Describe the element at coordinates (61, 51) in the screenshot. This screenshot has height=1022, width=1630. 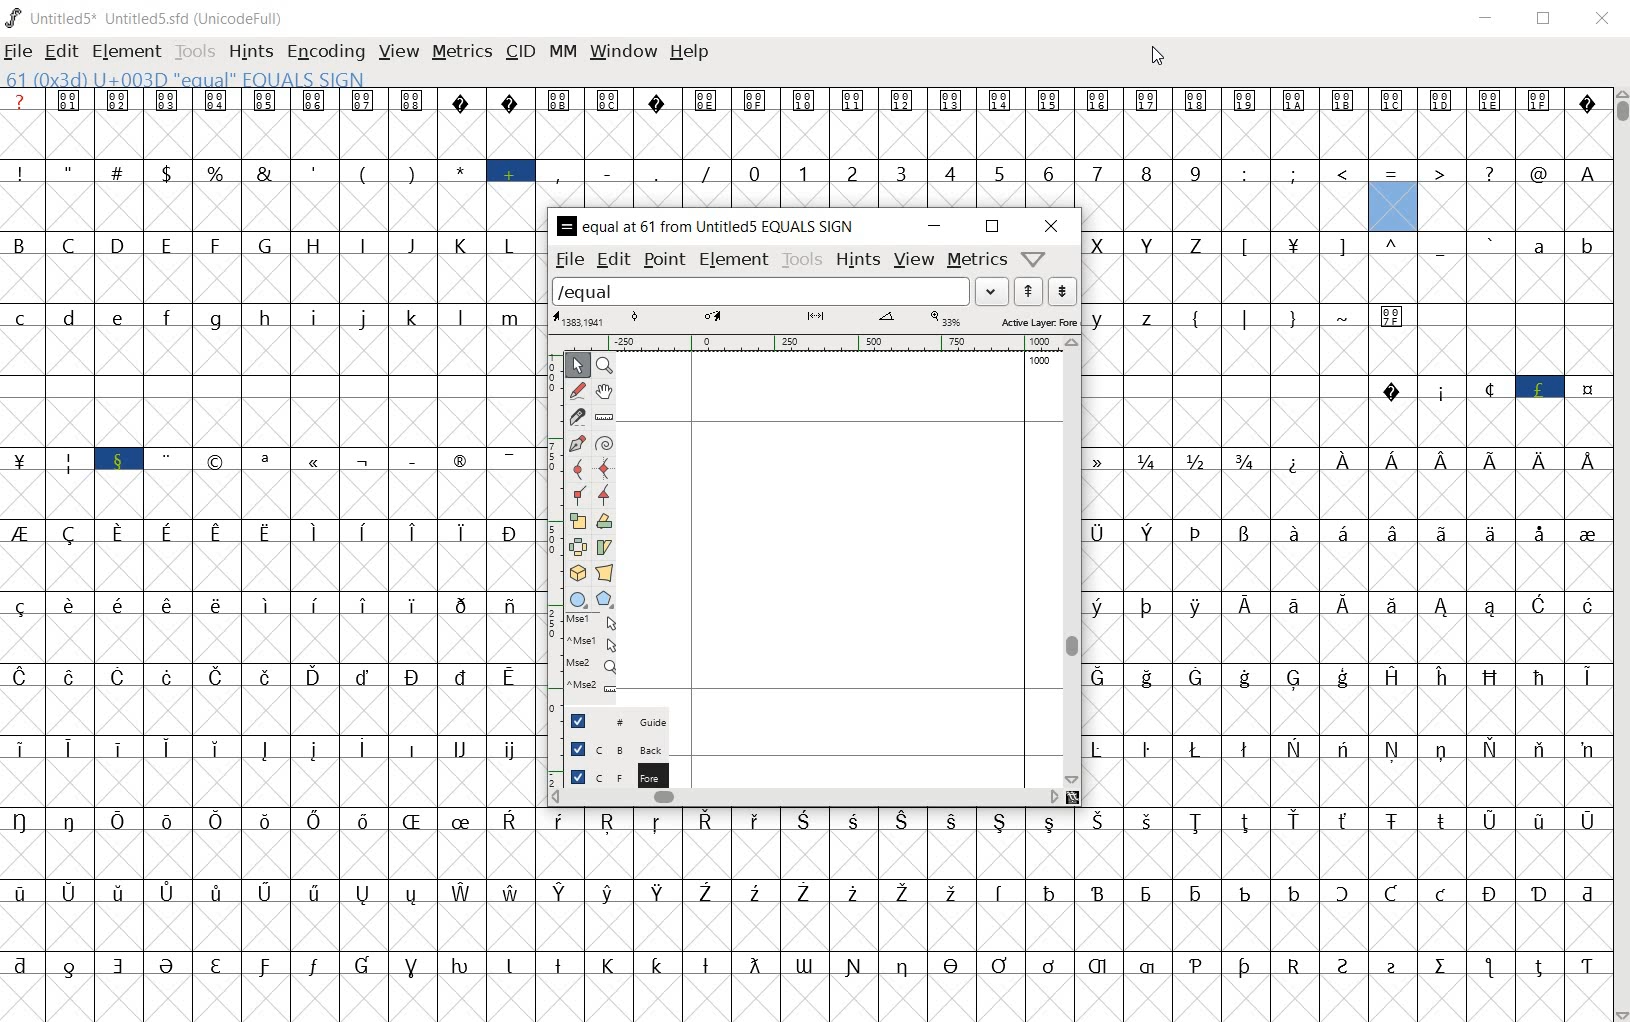
I see `edit` at that location.